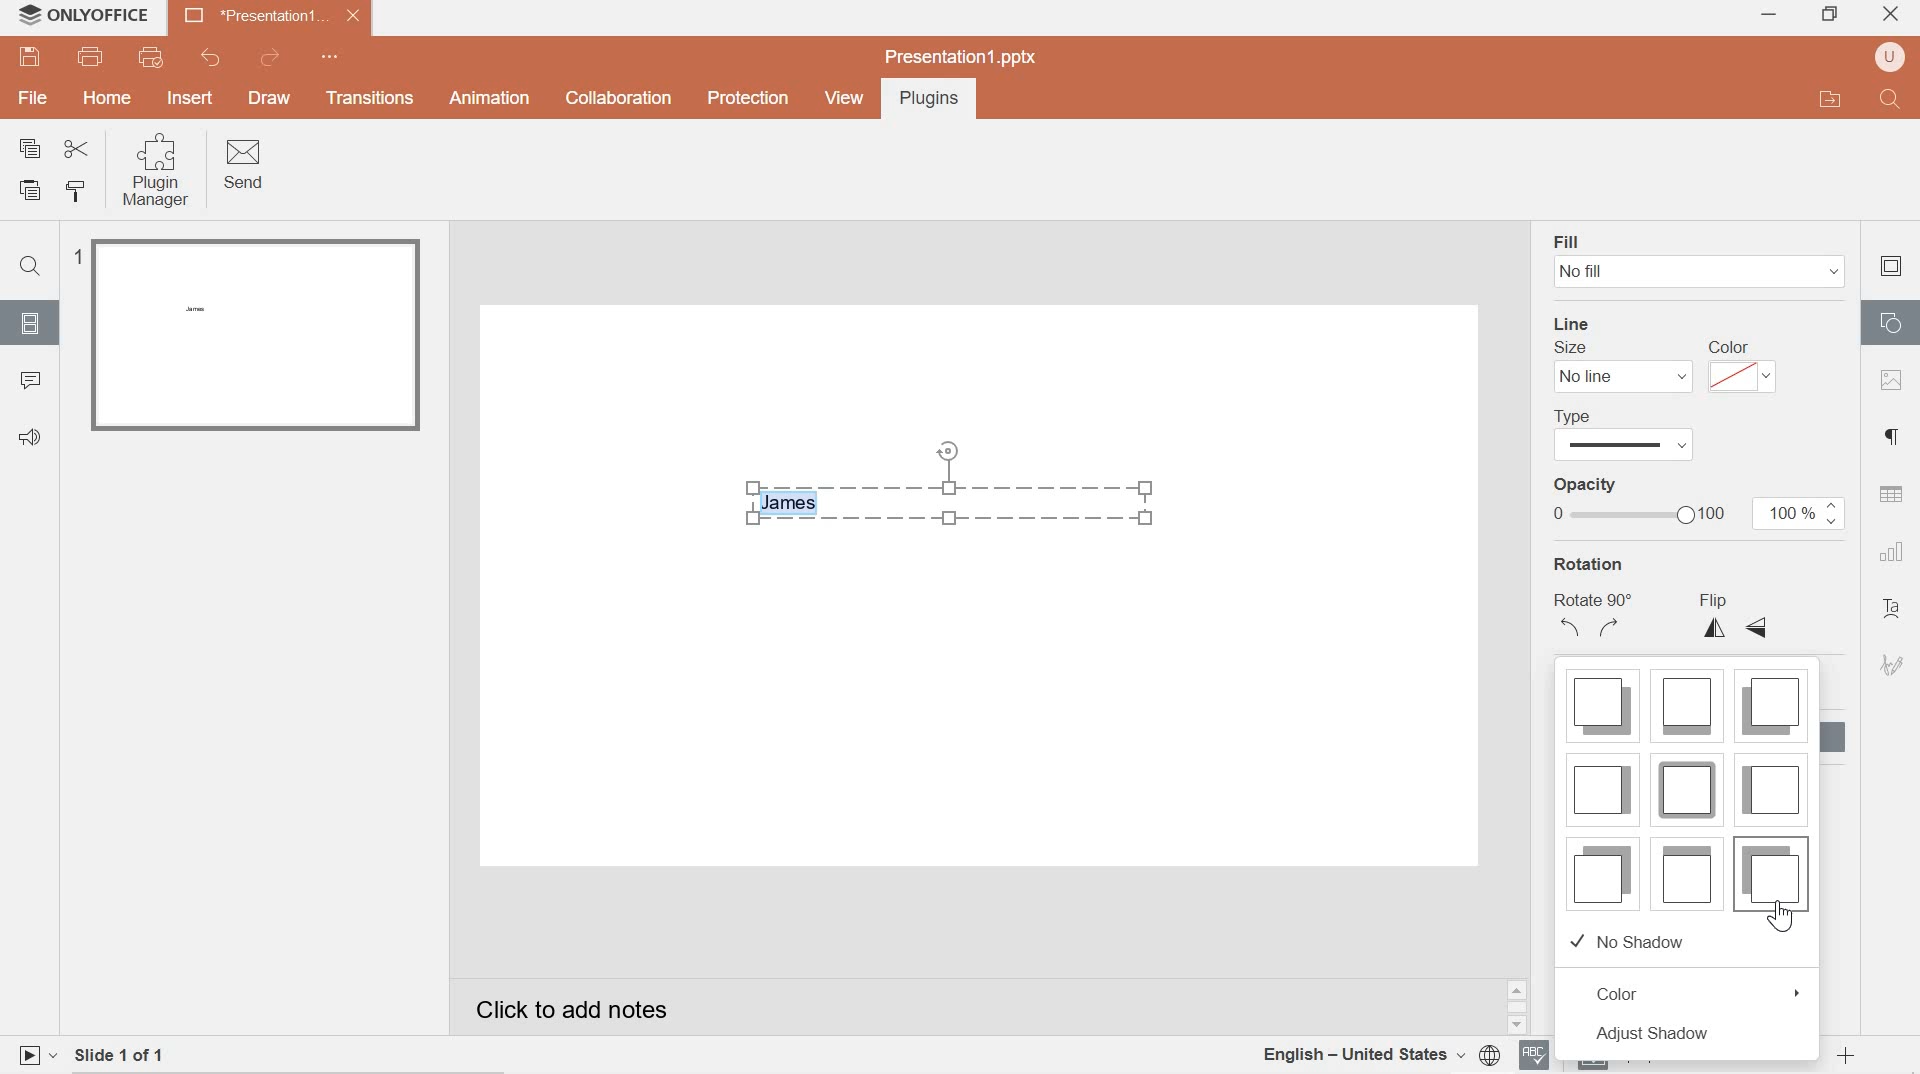 This screenshot has width=1920, height=1074. Describe the element at coordinates (1770, 874) in the screenshot. I see `shadow style` at that location.